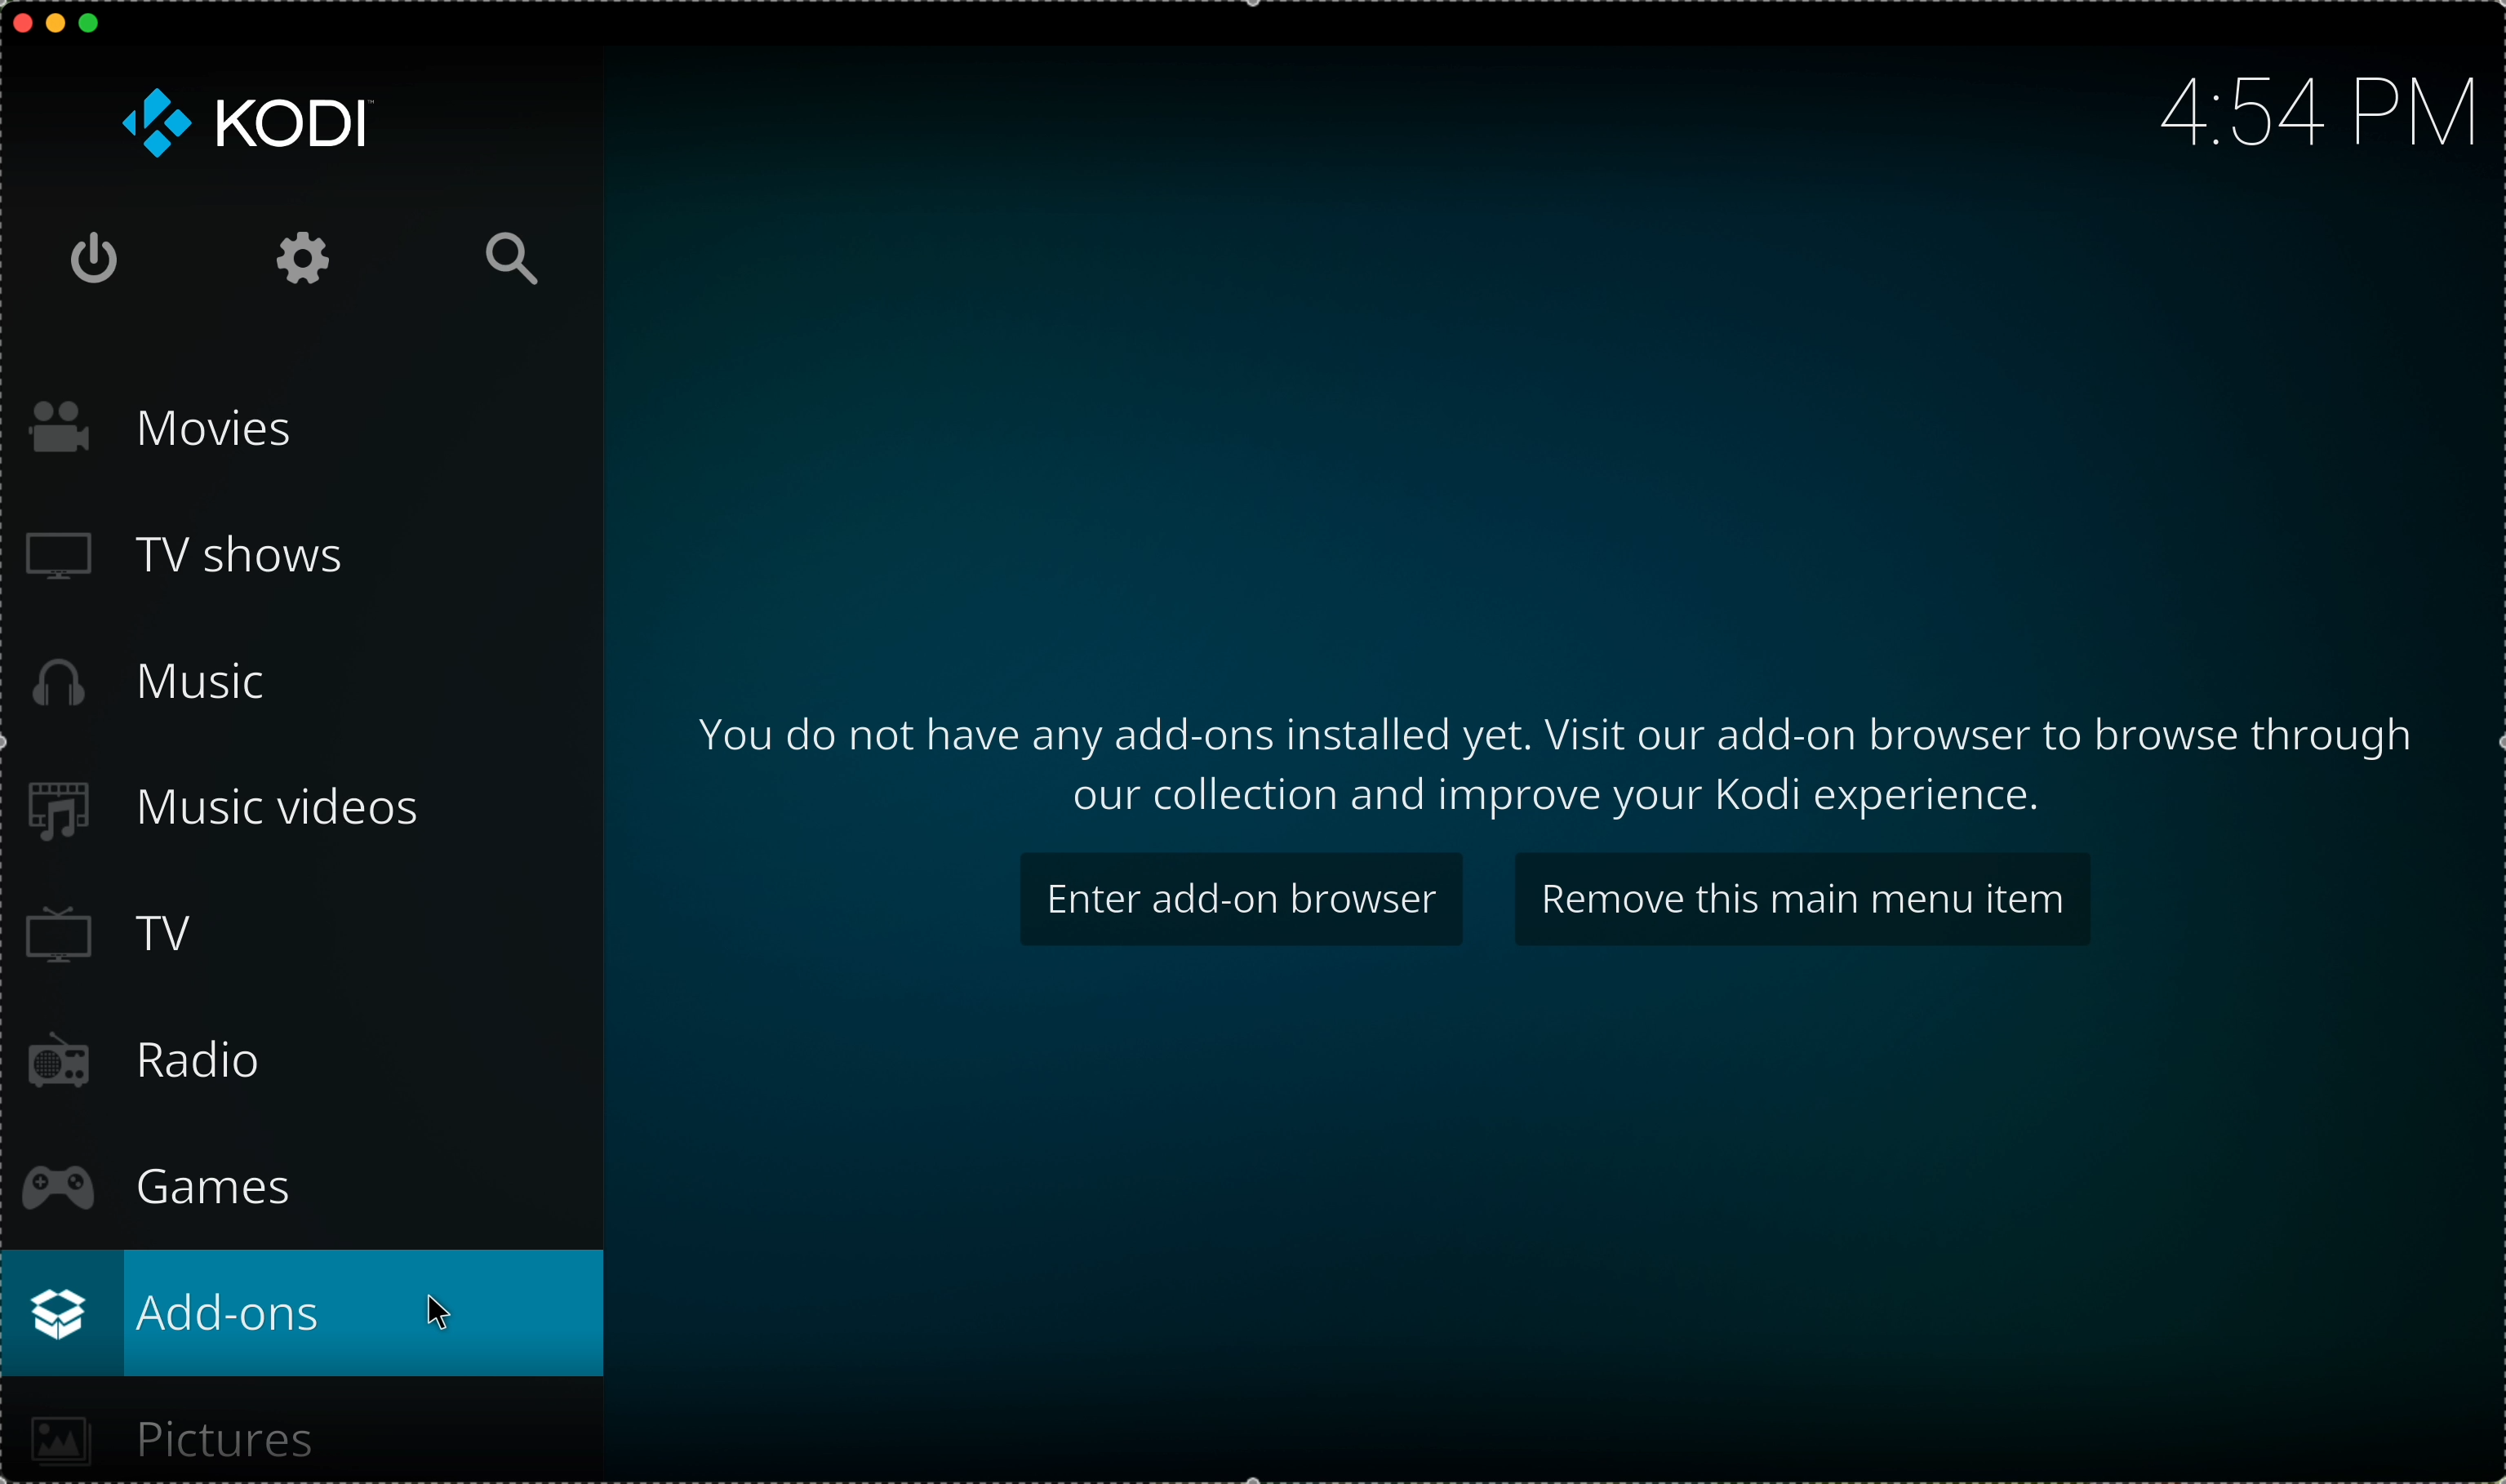 The height and width of the screenshot is (1484, 2506). What do you see at coordinates (1239, 901) in the screenshot?
I see `enter add-on browser` at bounding box center [1239, 901].